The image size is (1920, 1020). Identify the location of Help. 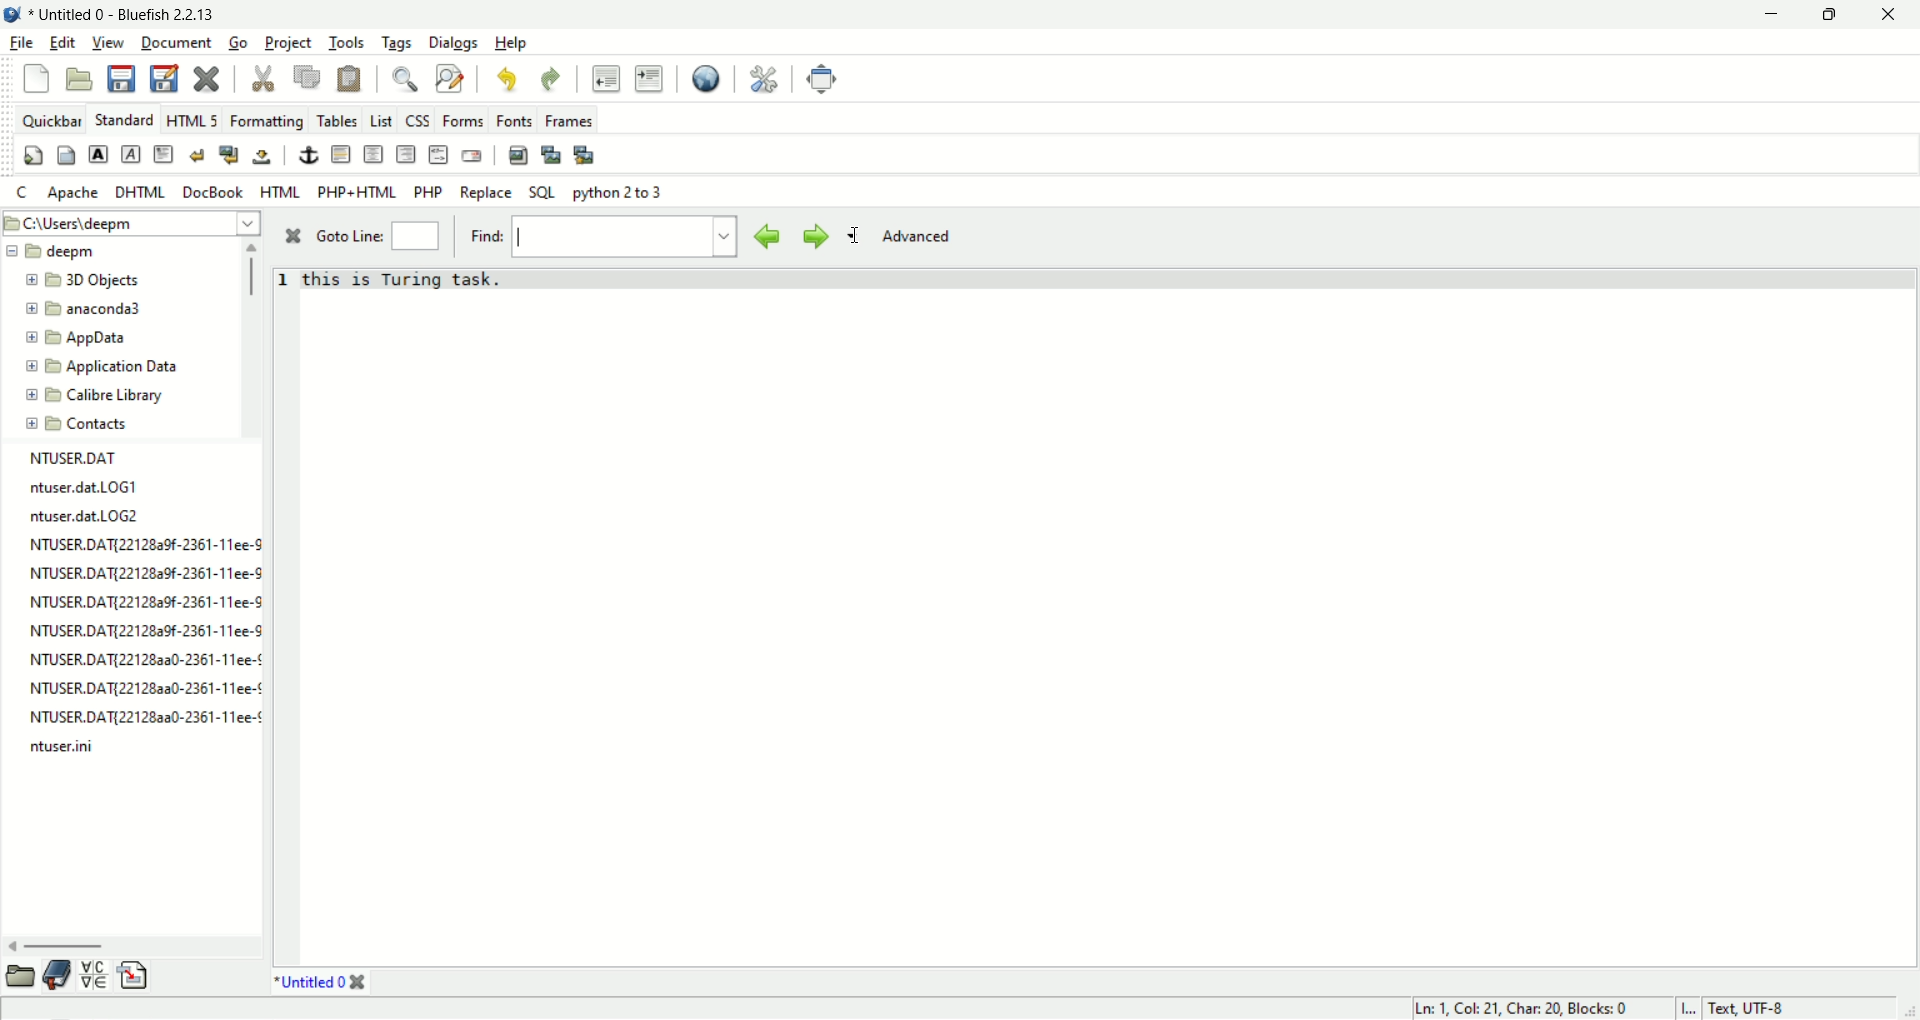
(510, 43).